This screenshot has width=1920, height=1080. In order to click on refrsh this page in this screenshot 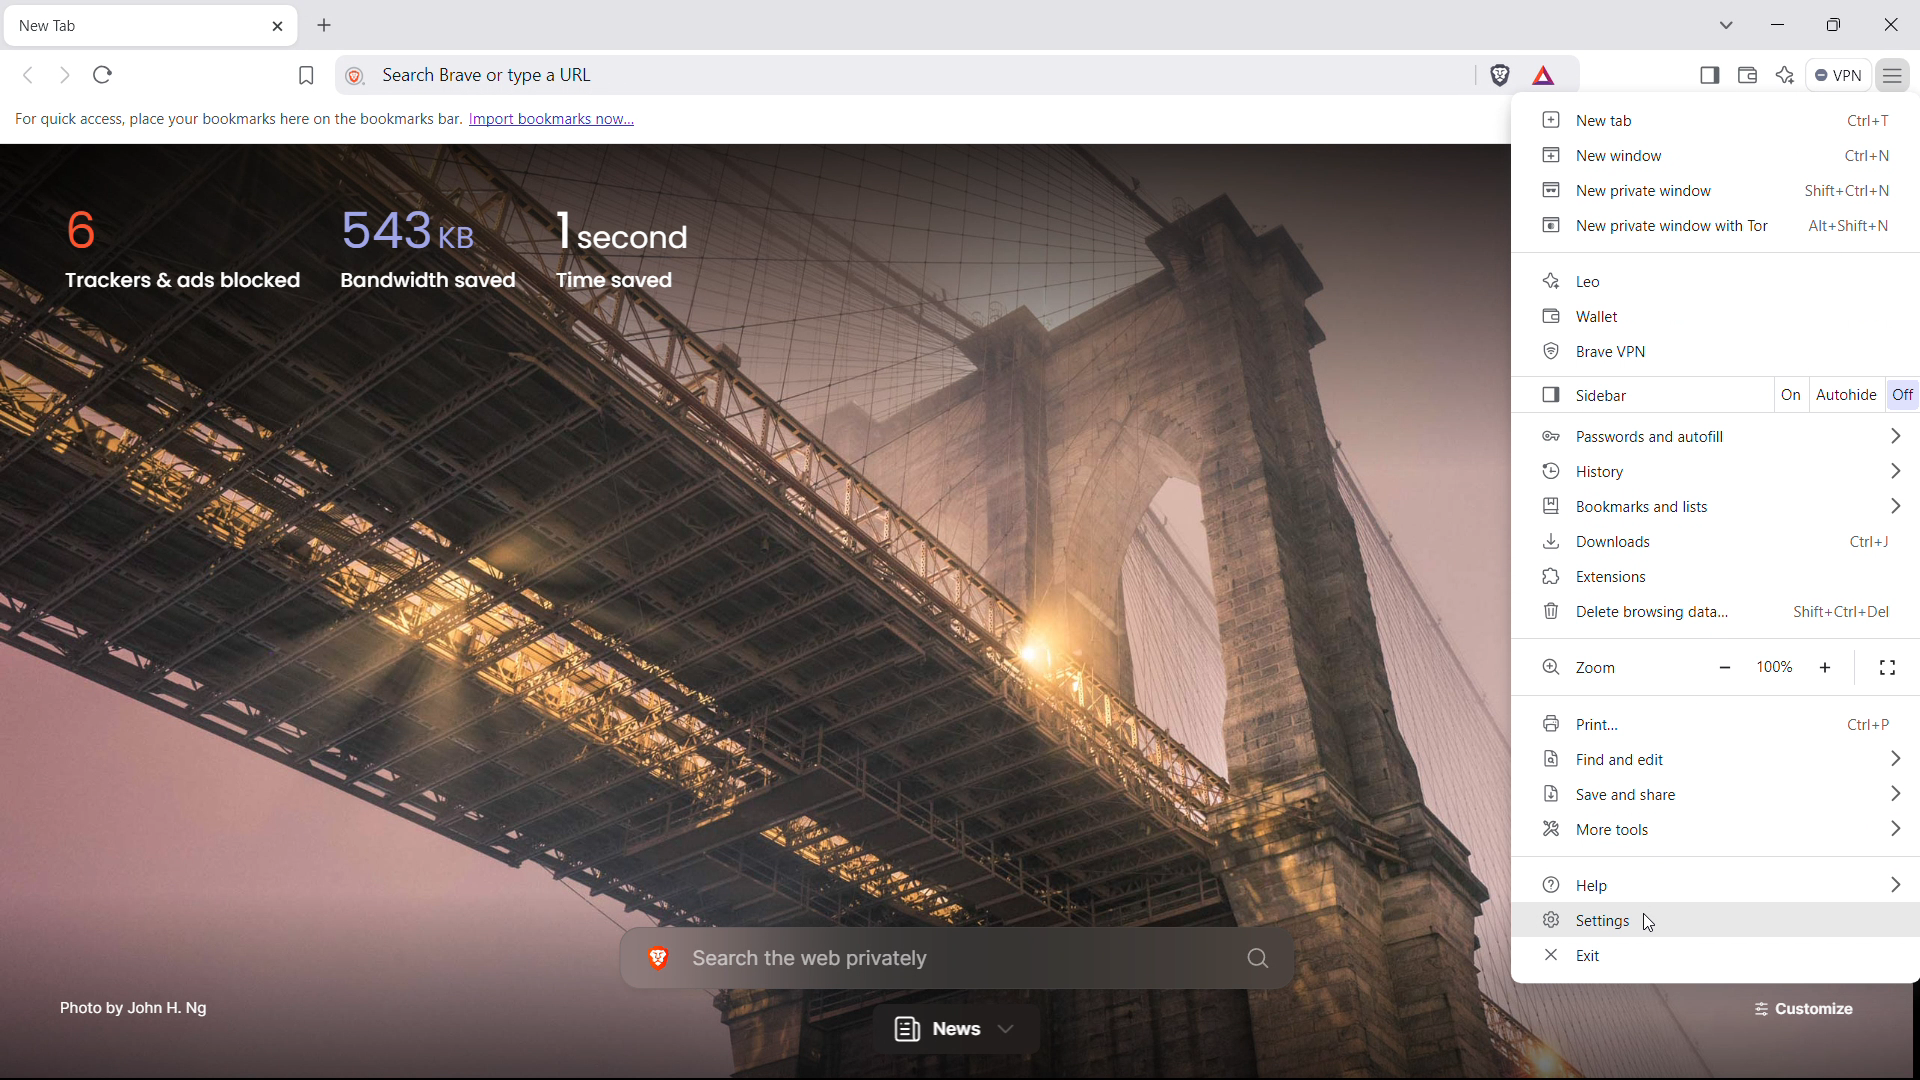, I will do `click(102, 75)`.